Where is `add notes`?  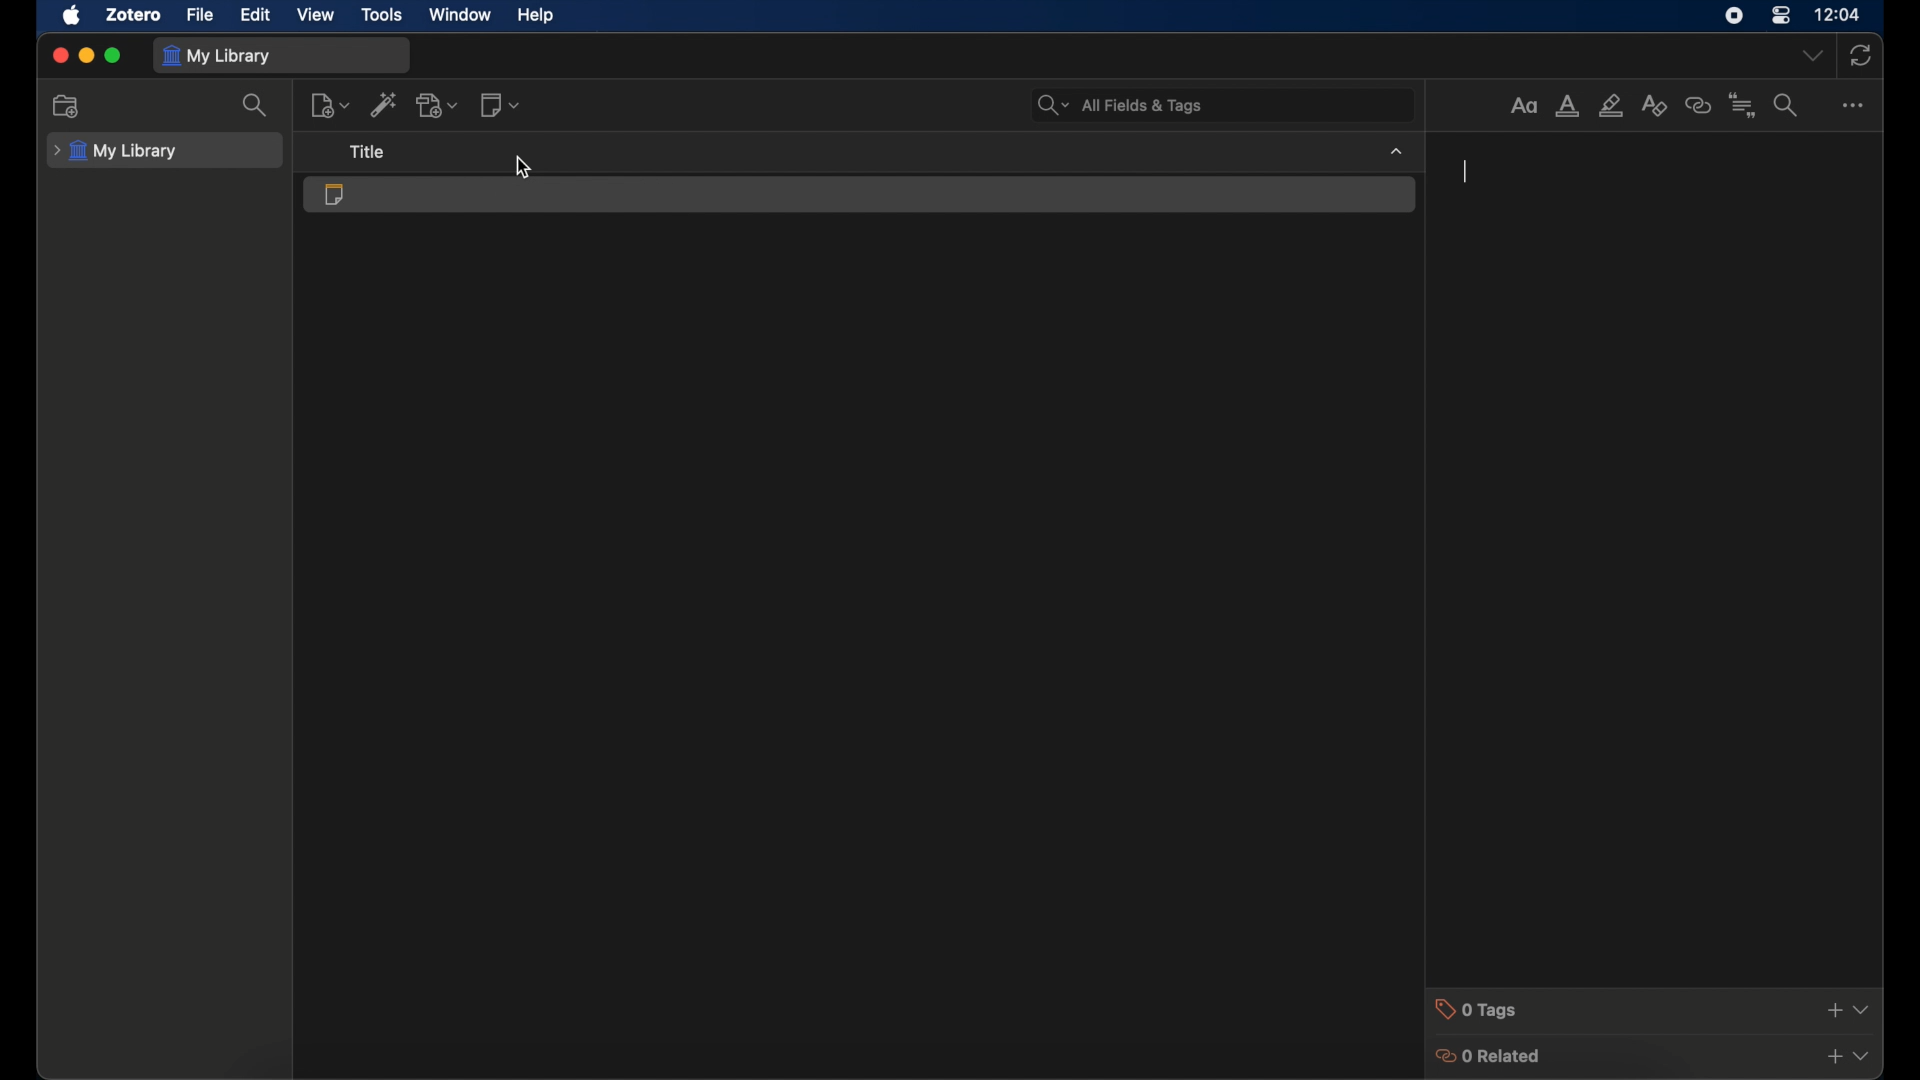 add notes is located at coordinates (502, 106).